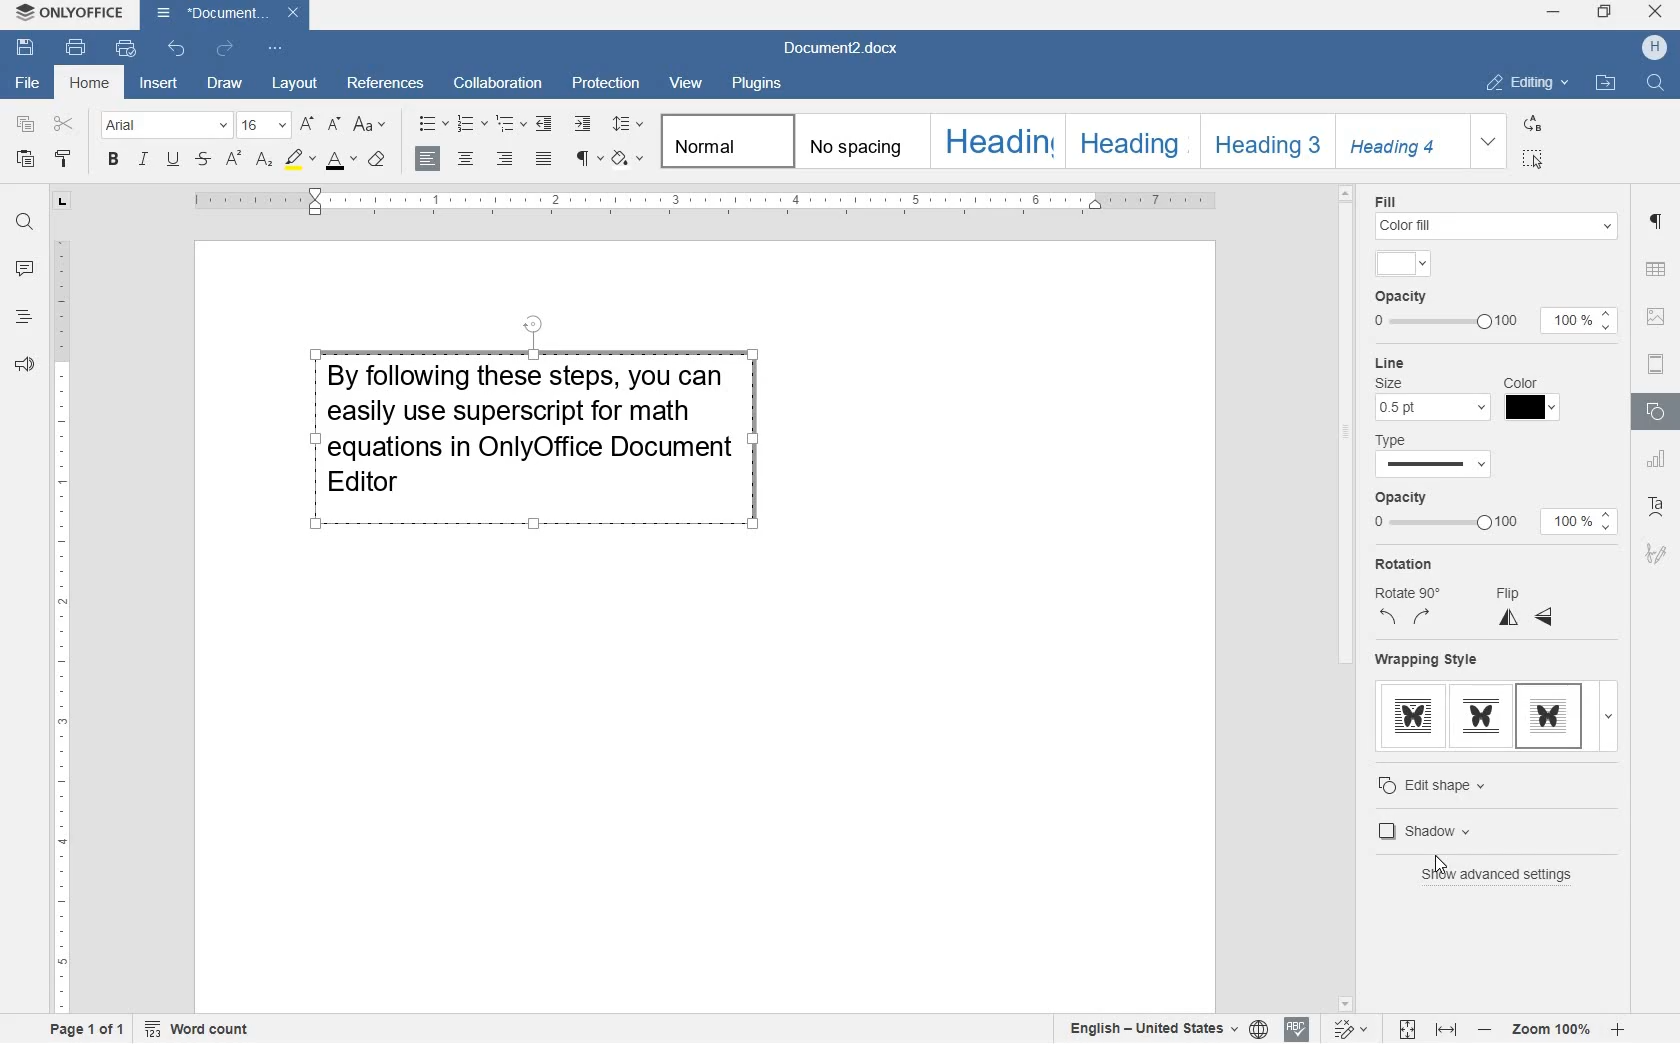  What do you see at coordinates (262, 125) in the screenshot?
I see `font size` at bounding box center [262, 125].